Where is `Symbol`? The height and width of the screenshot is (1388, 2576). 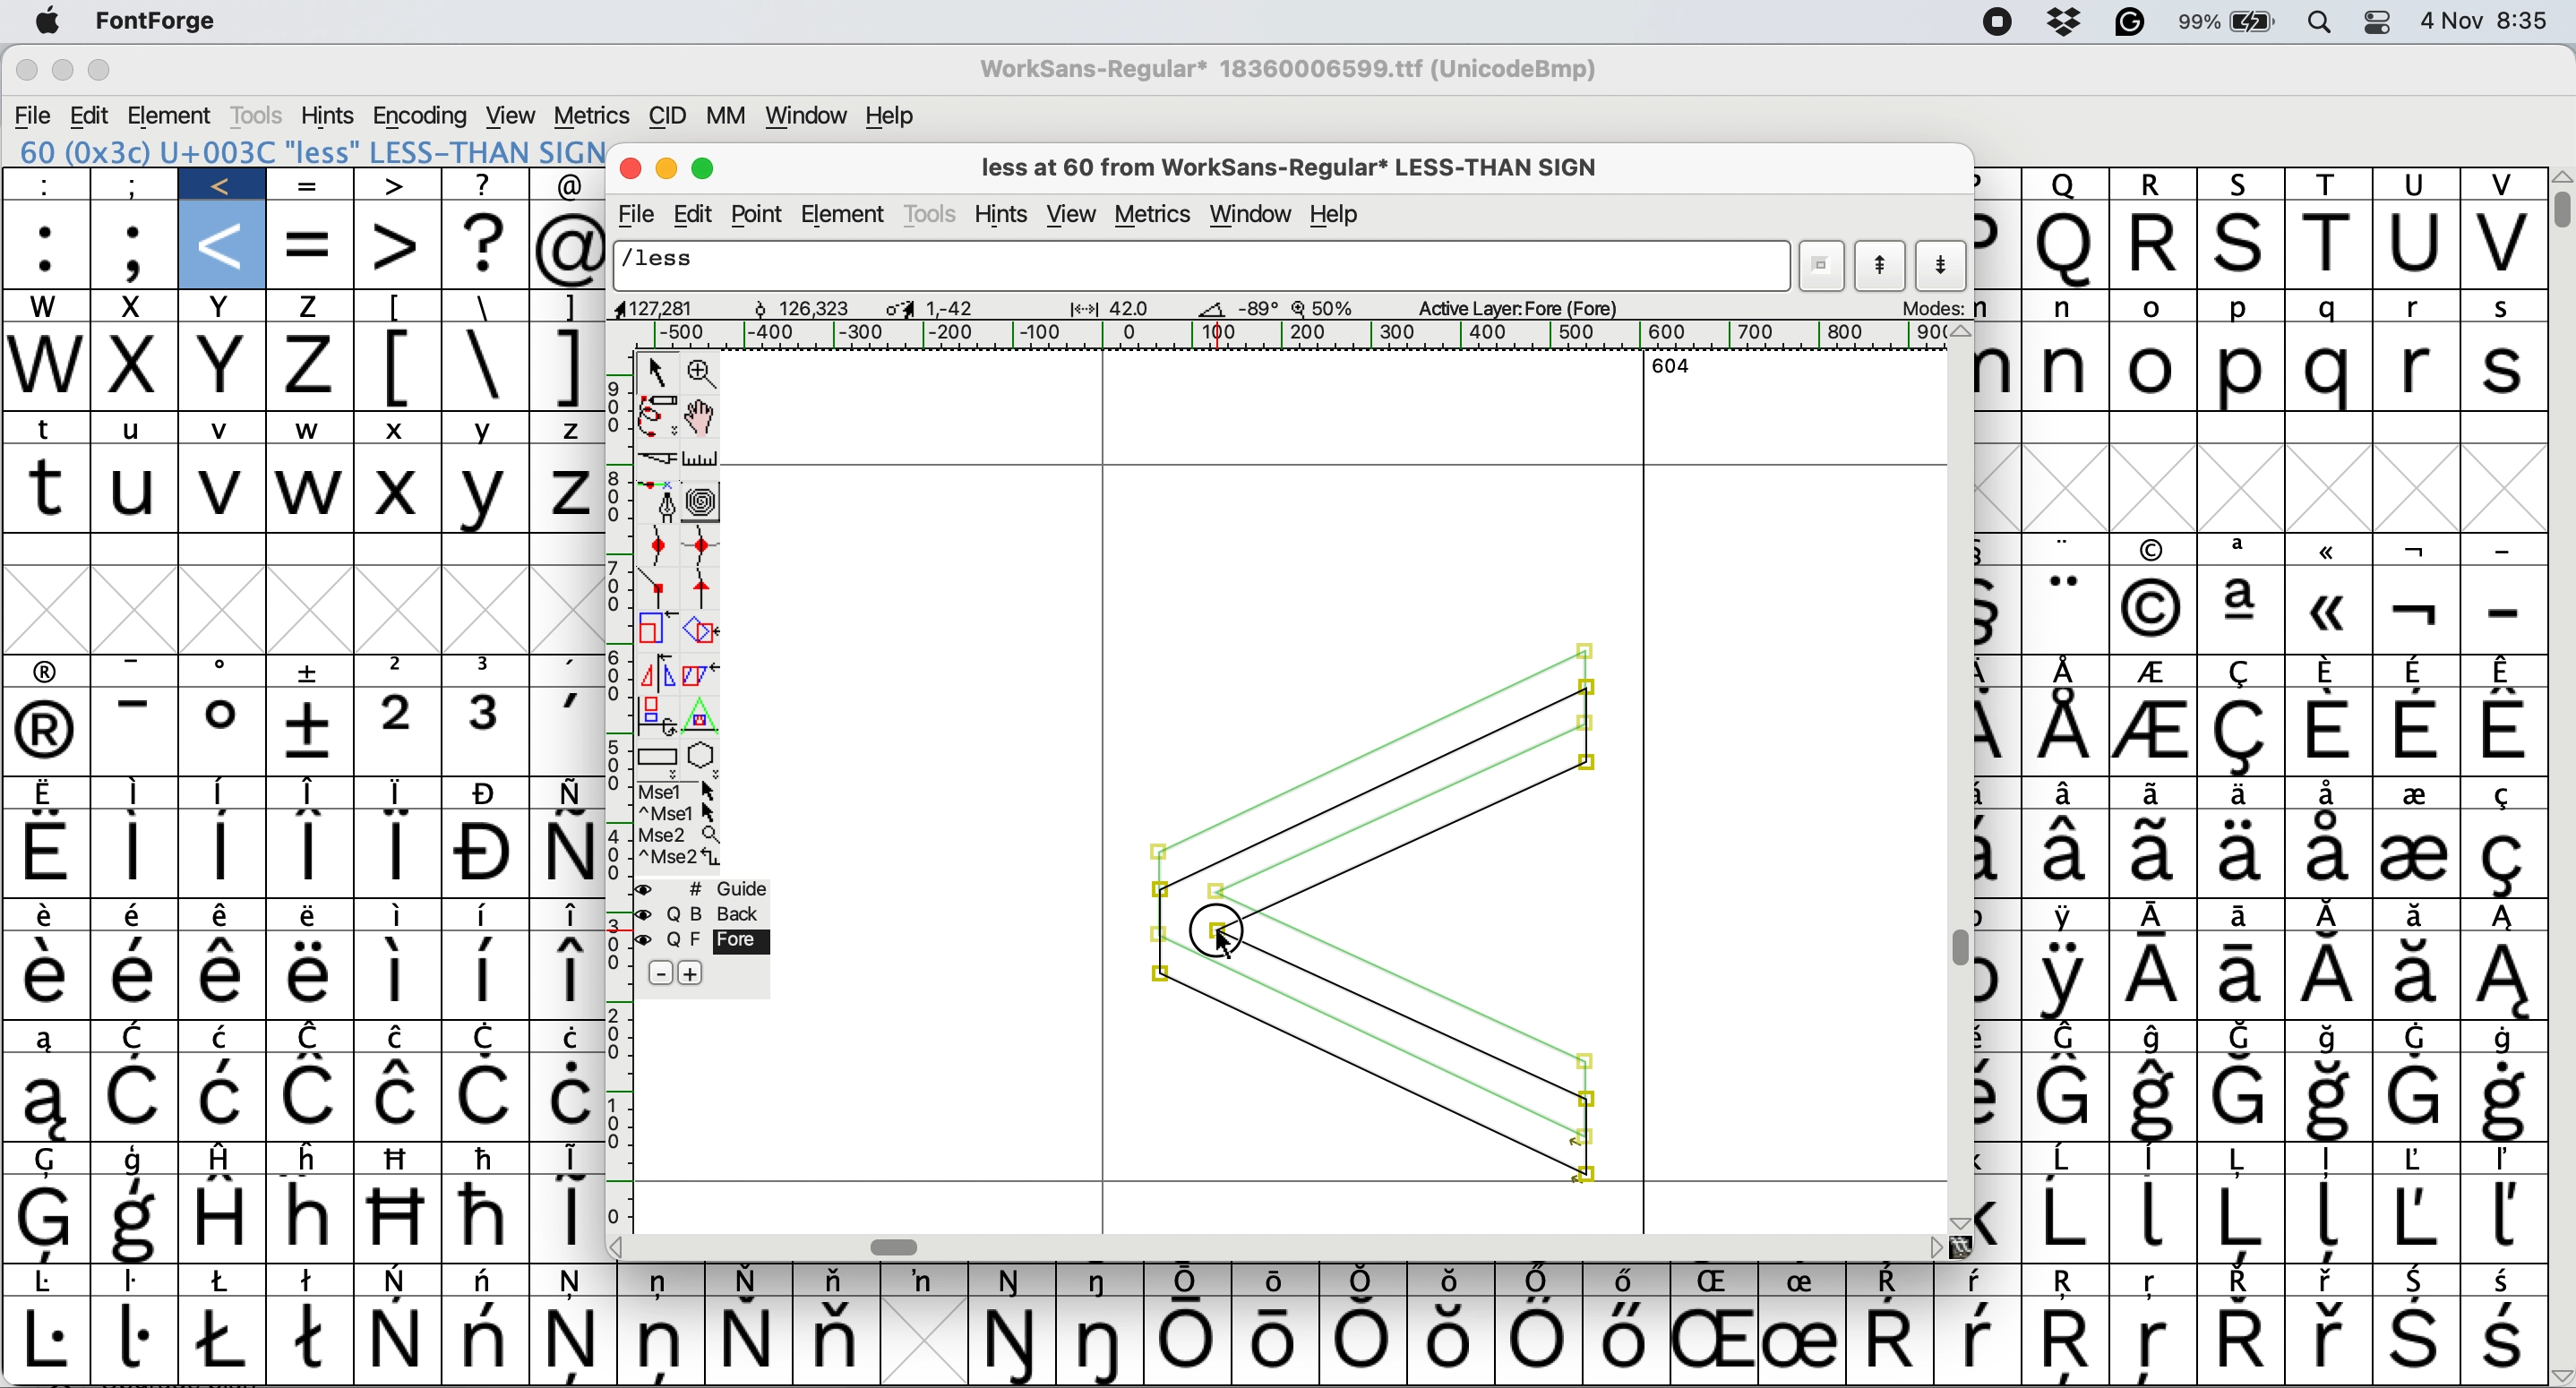 Symbol is located at coordinates (561, 668).